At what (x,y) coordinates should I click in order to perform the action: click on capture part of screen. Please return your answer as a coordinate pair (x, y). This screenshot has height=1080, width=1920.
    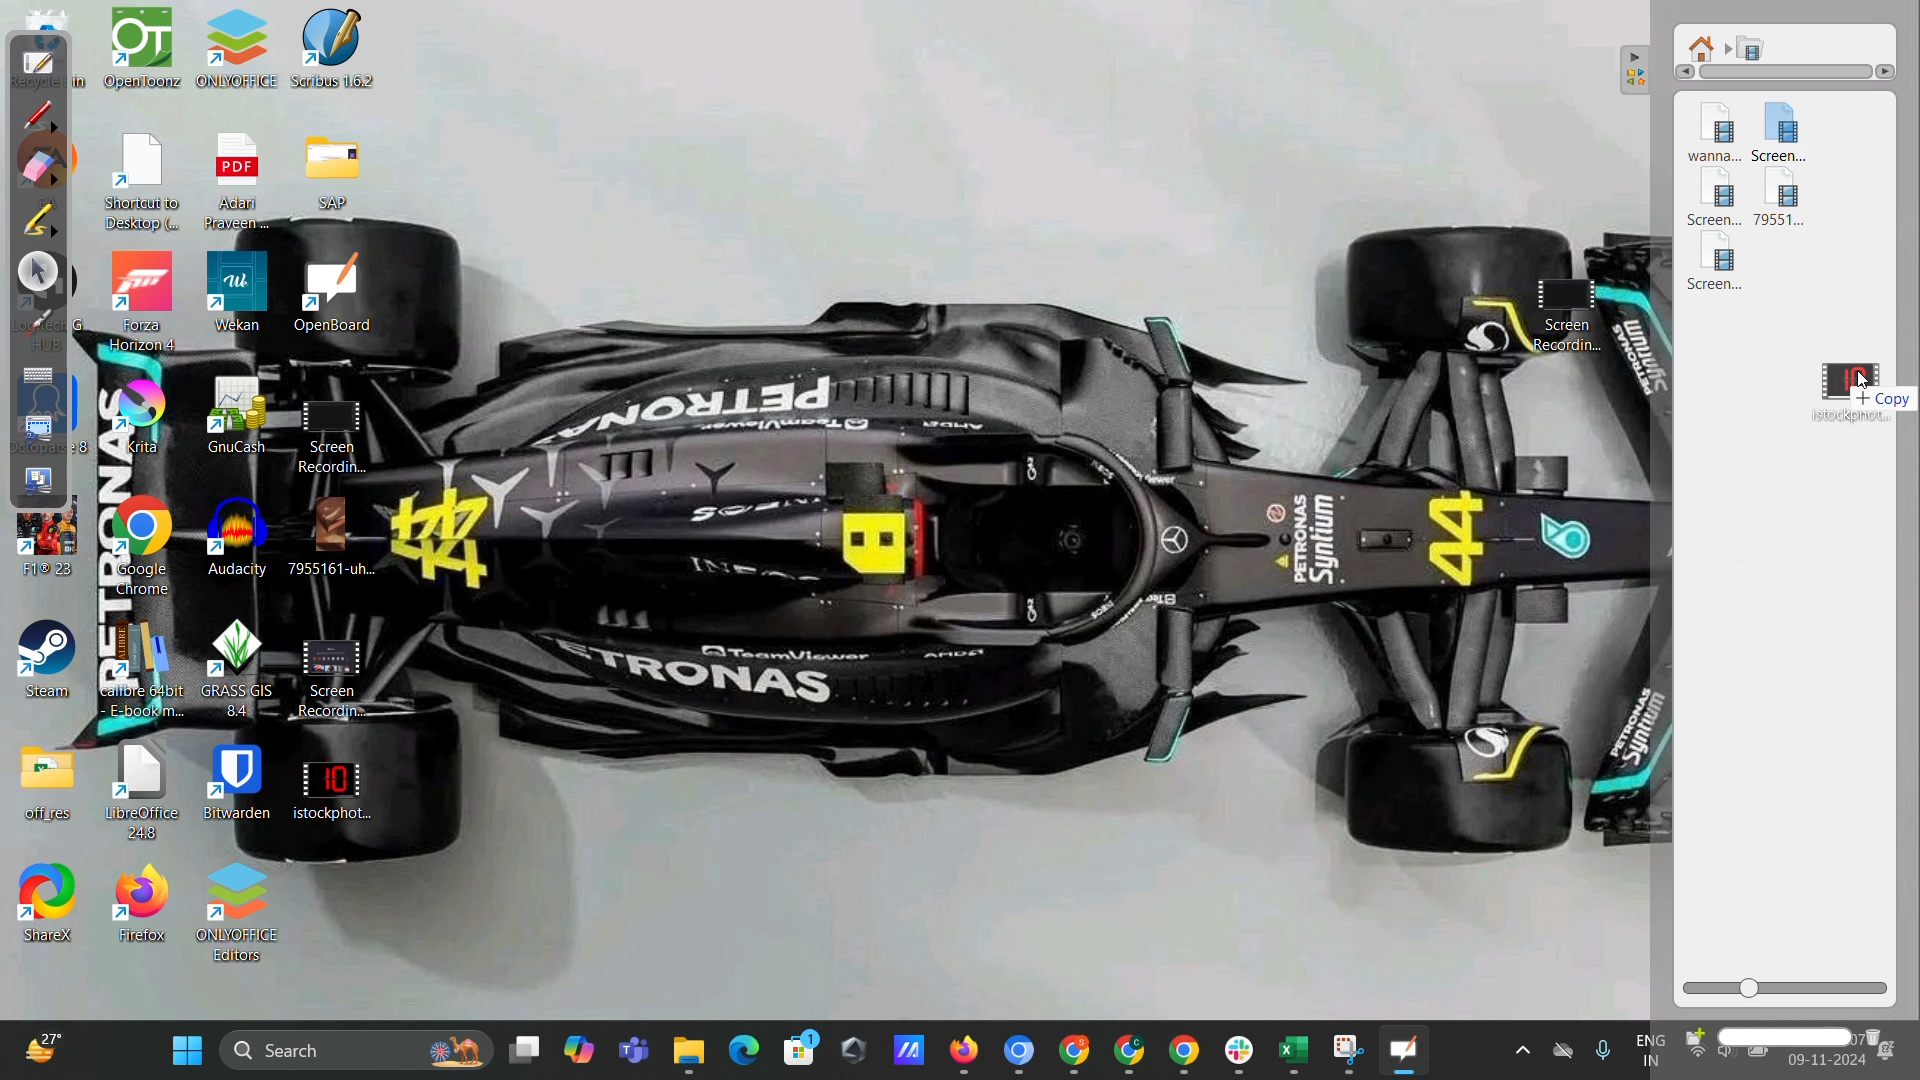
    Looking at the image, I should click on (35, 425).